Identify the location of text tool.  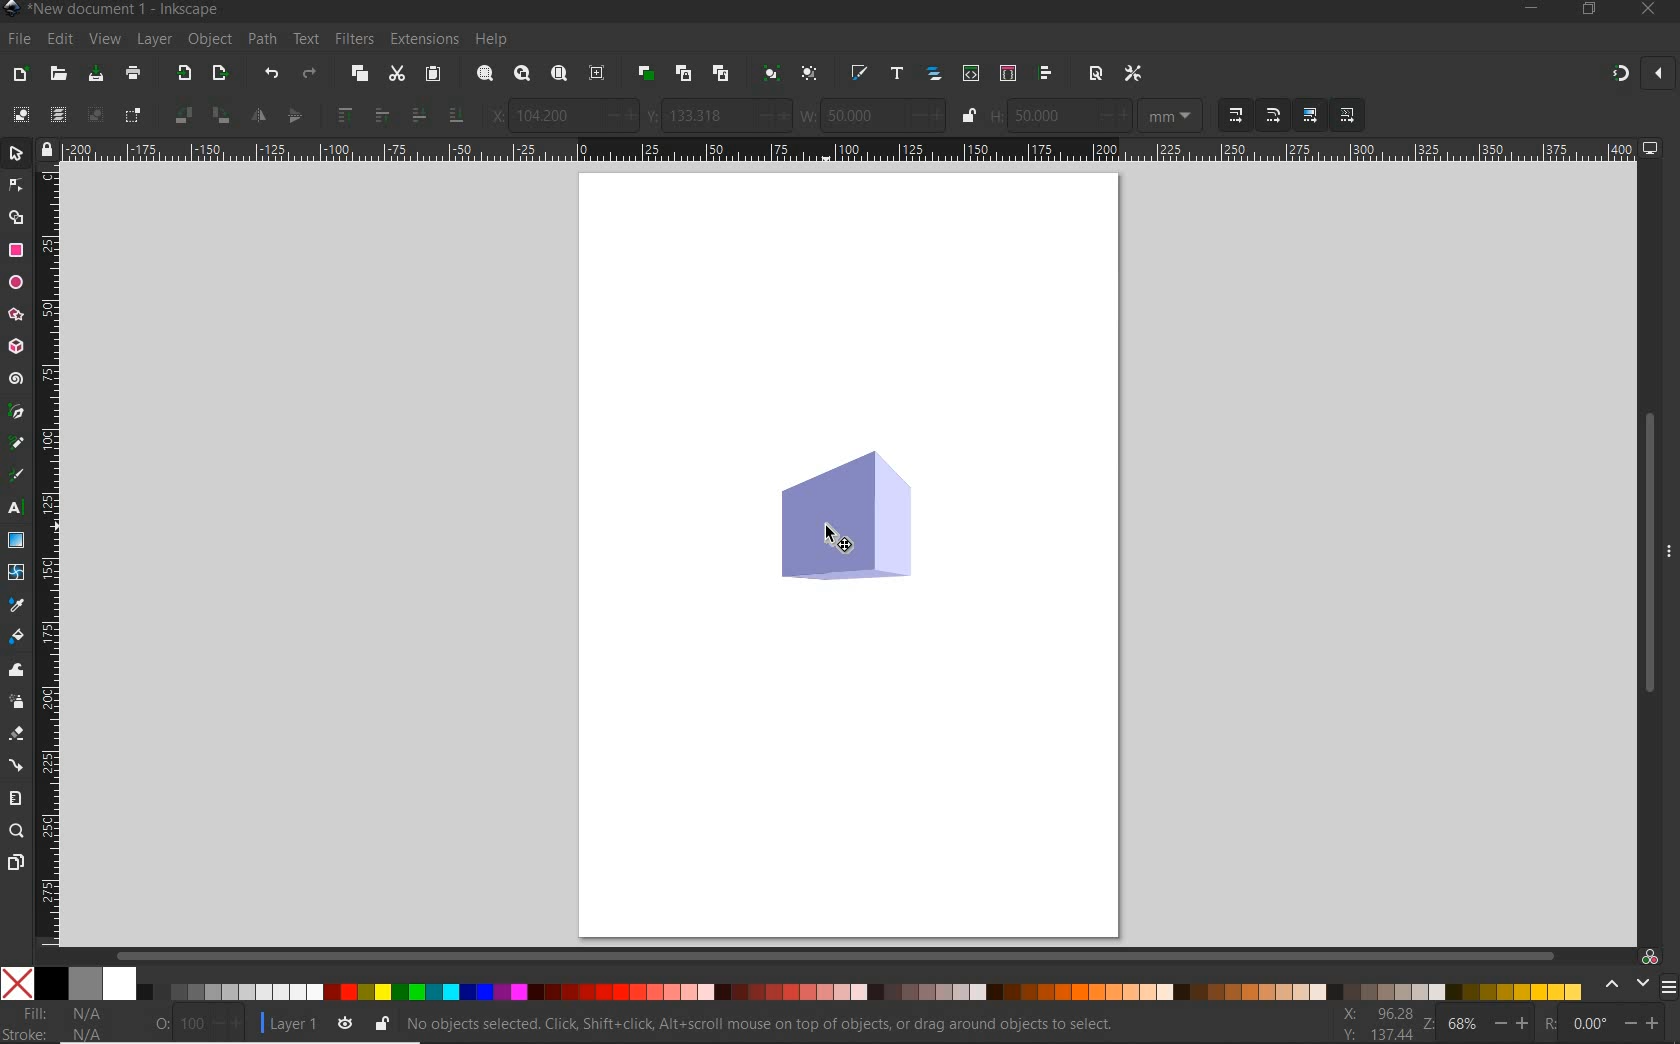
(15, 510).